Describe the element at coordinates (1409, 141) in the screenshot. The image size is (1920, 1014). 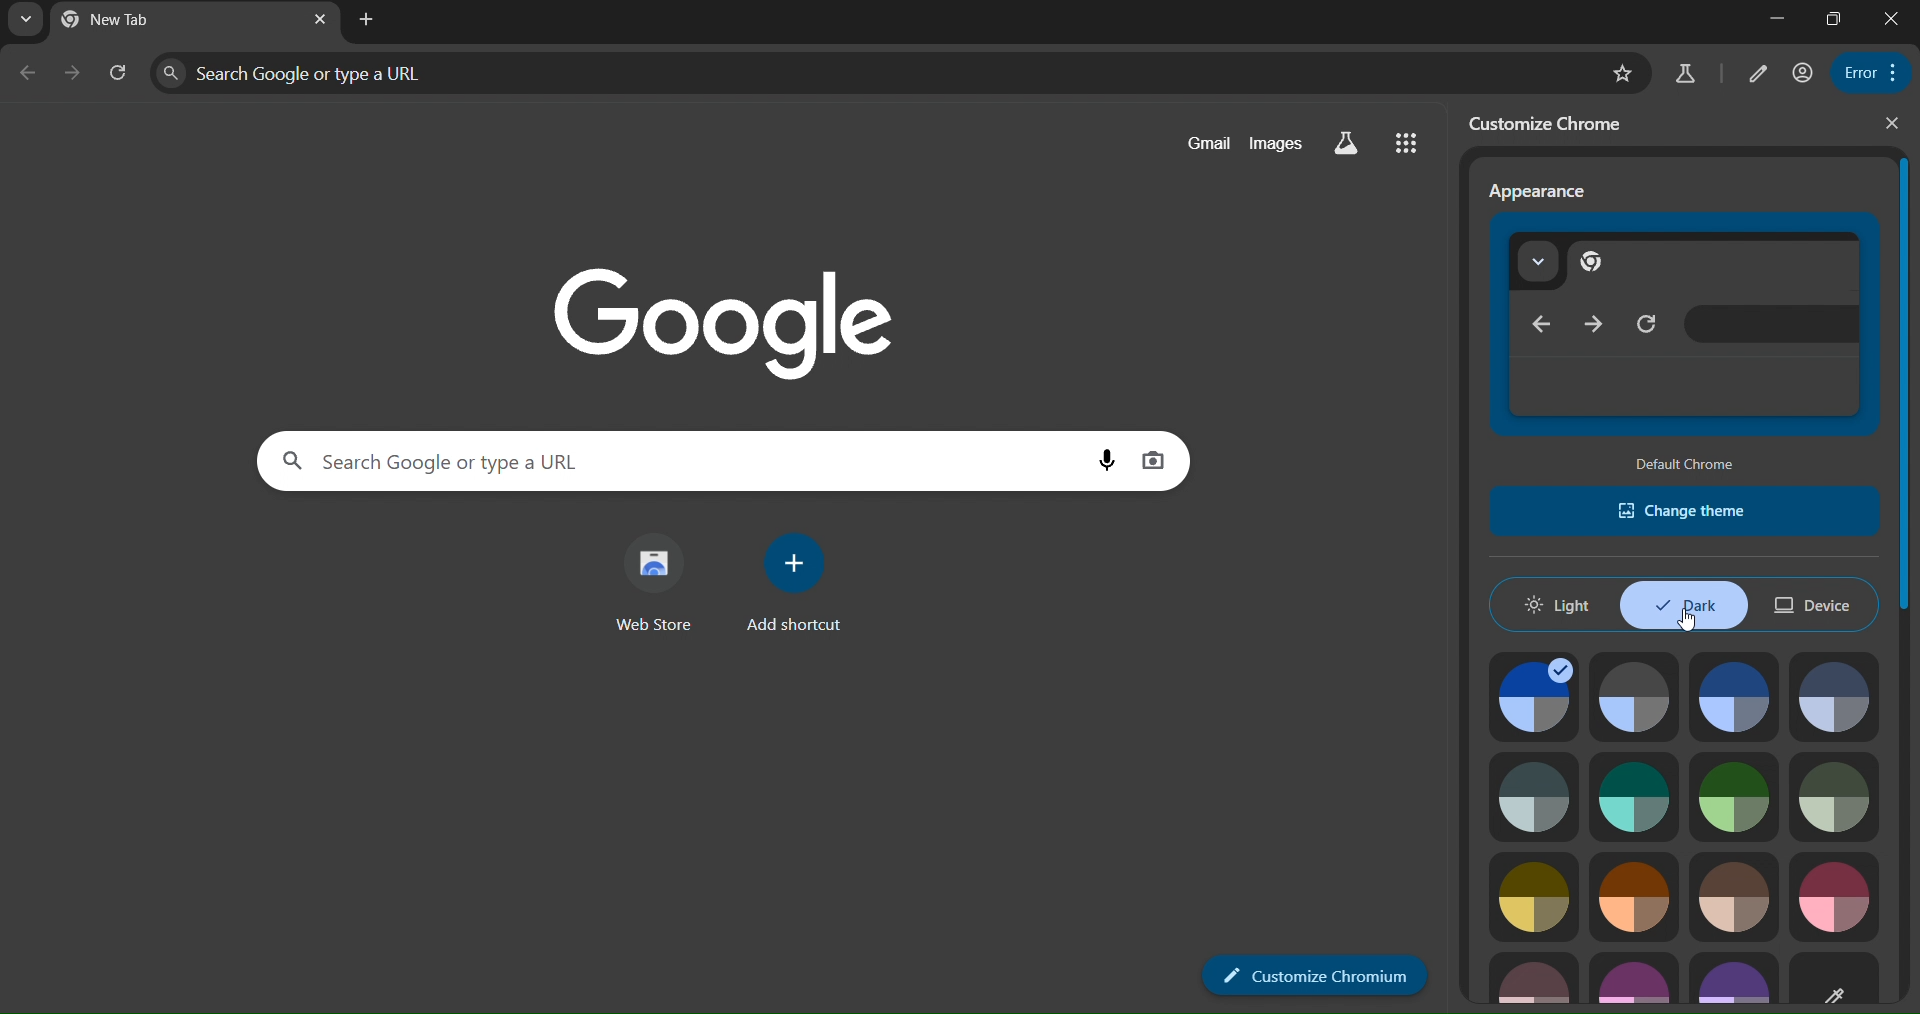
I see `google apps` at that location.